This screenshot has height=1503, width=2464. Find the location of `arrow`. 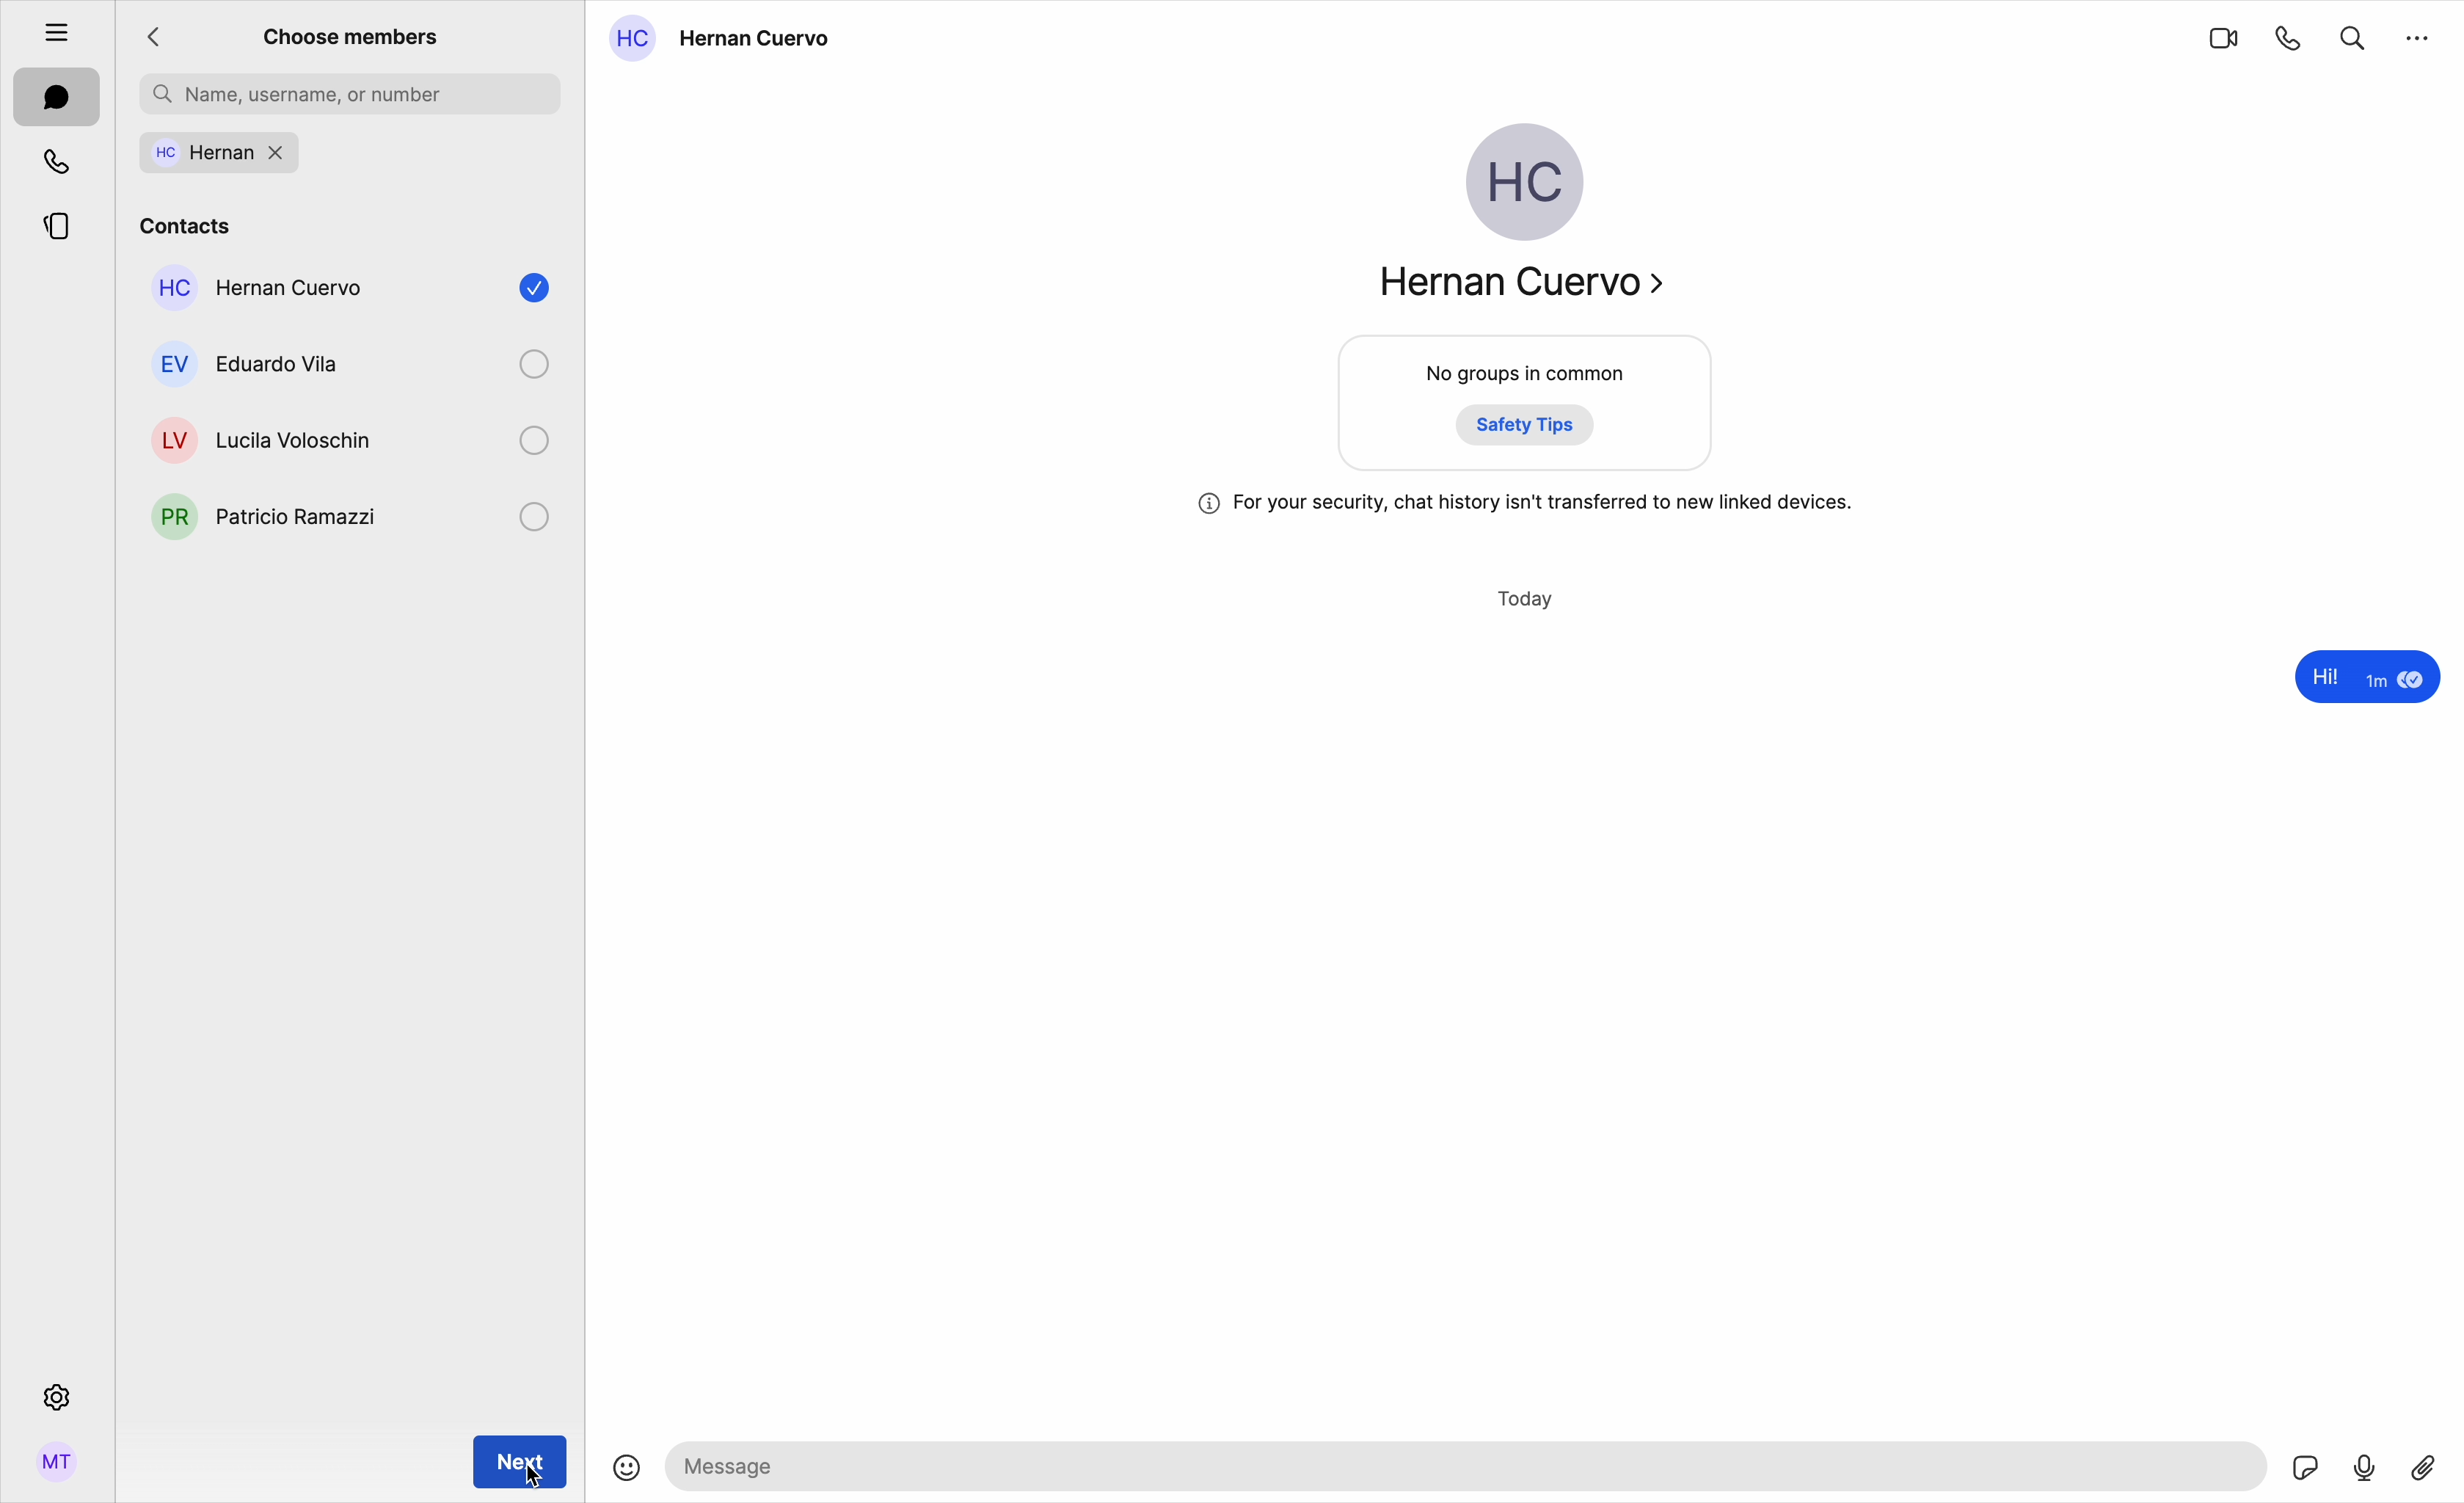

arrow is located at coordinates (160, 38).